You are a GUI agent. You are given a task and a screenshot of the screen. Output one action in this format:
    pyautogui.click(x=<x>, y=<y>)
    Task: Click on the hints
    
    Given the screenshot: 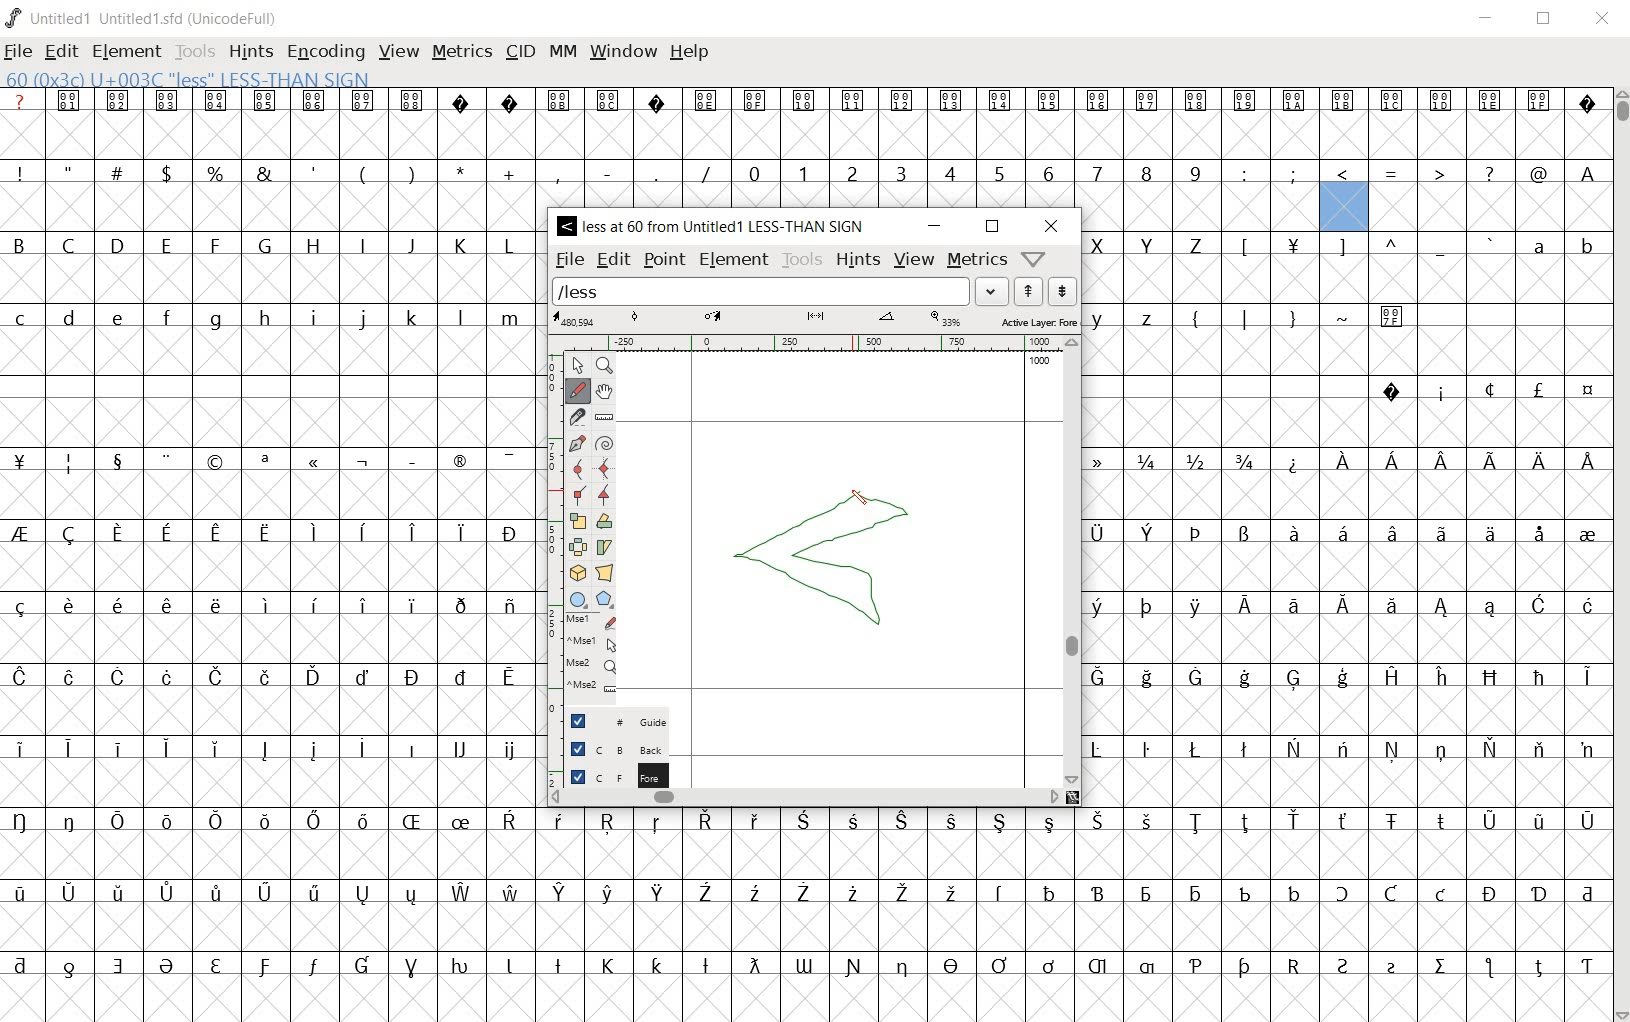 What is the action you would take?
    pyautogui.click(x=859, y=261)
    